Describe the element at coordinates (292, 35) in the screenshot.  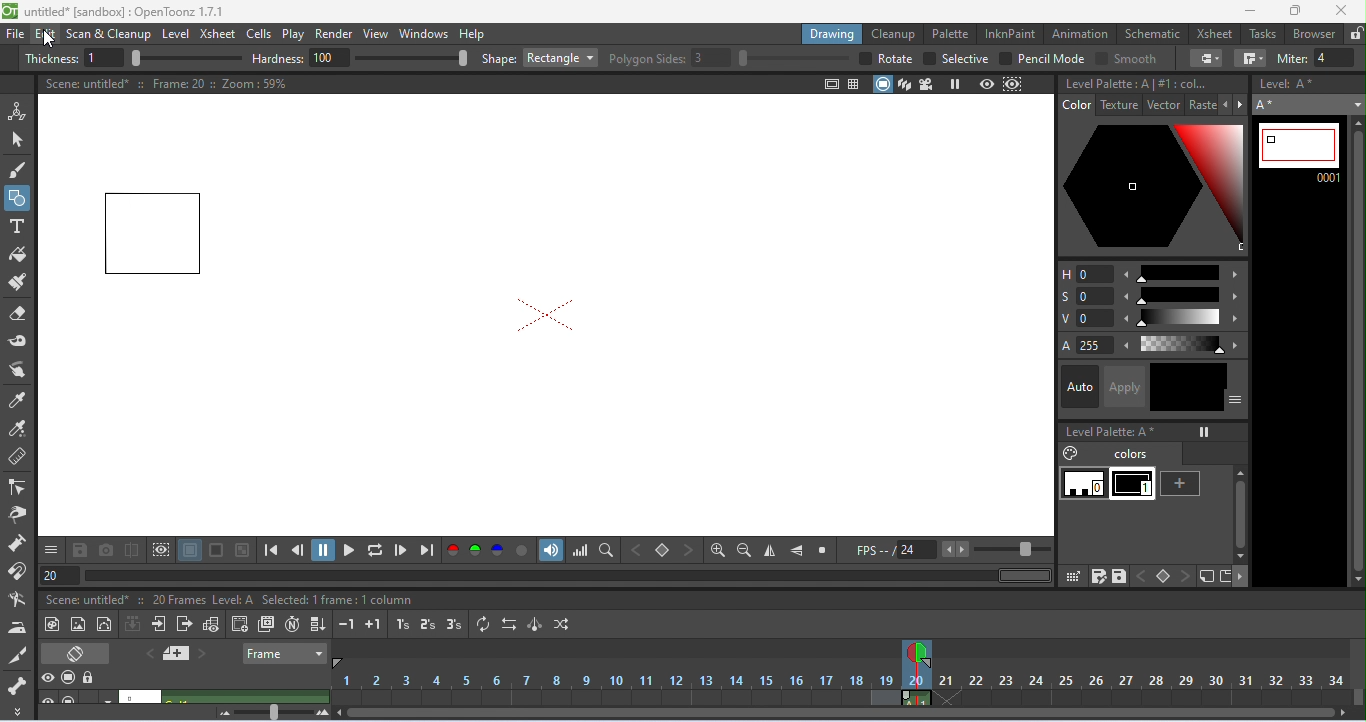
I see `play` at that location.